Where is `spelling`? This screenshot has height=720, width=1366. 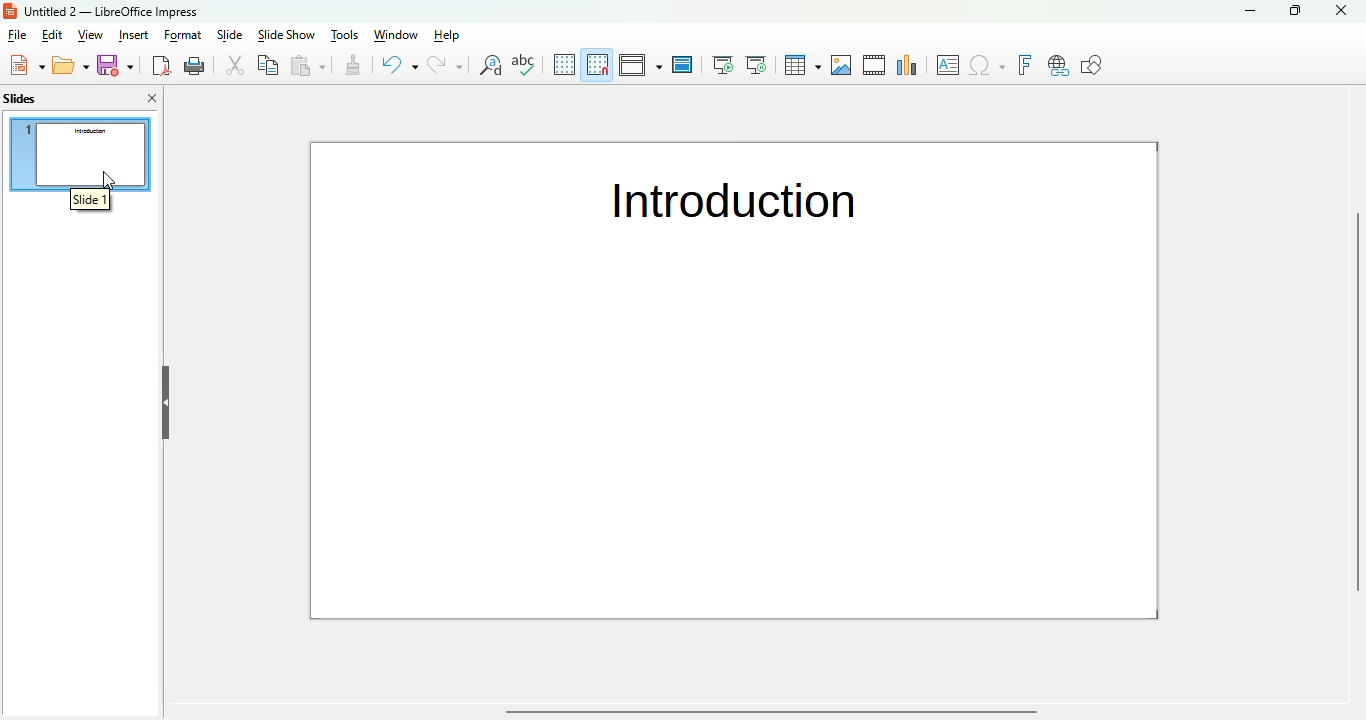
spelling is located at coordinates (524, 64).